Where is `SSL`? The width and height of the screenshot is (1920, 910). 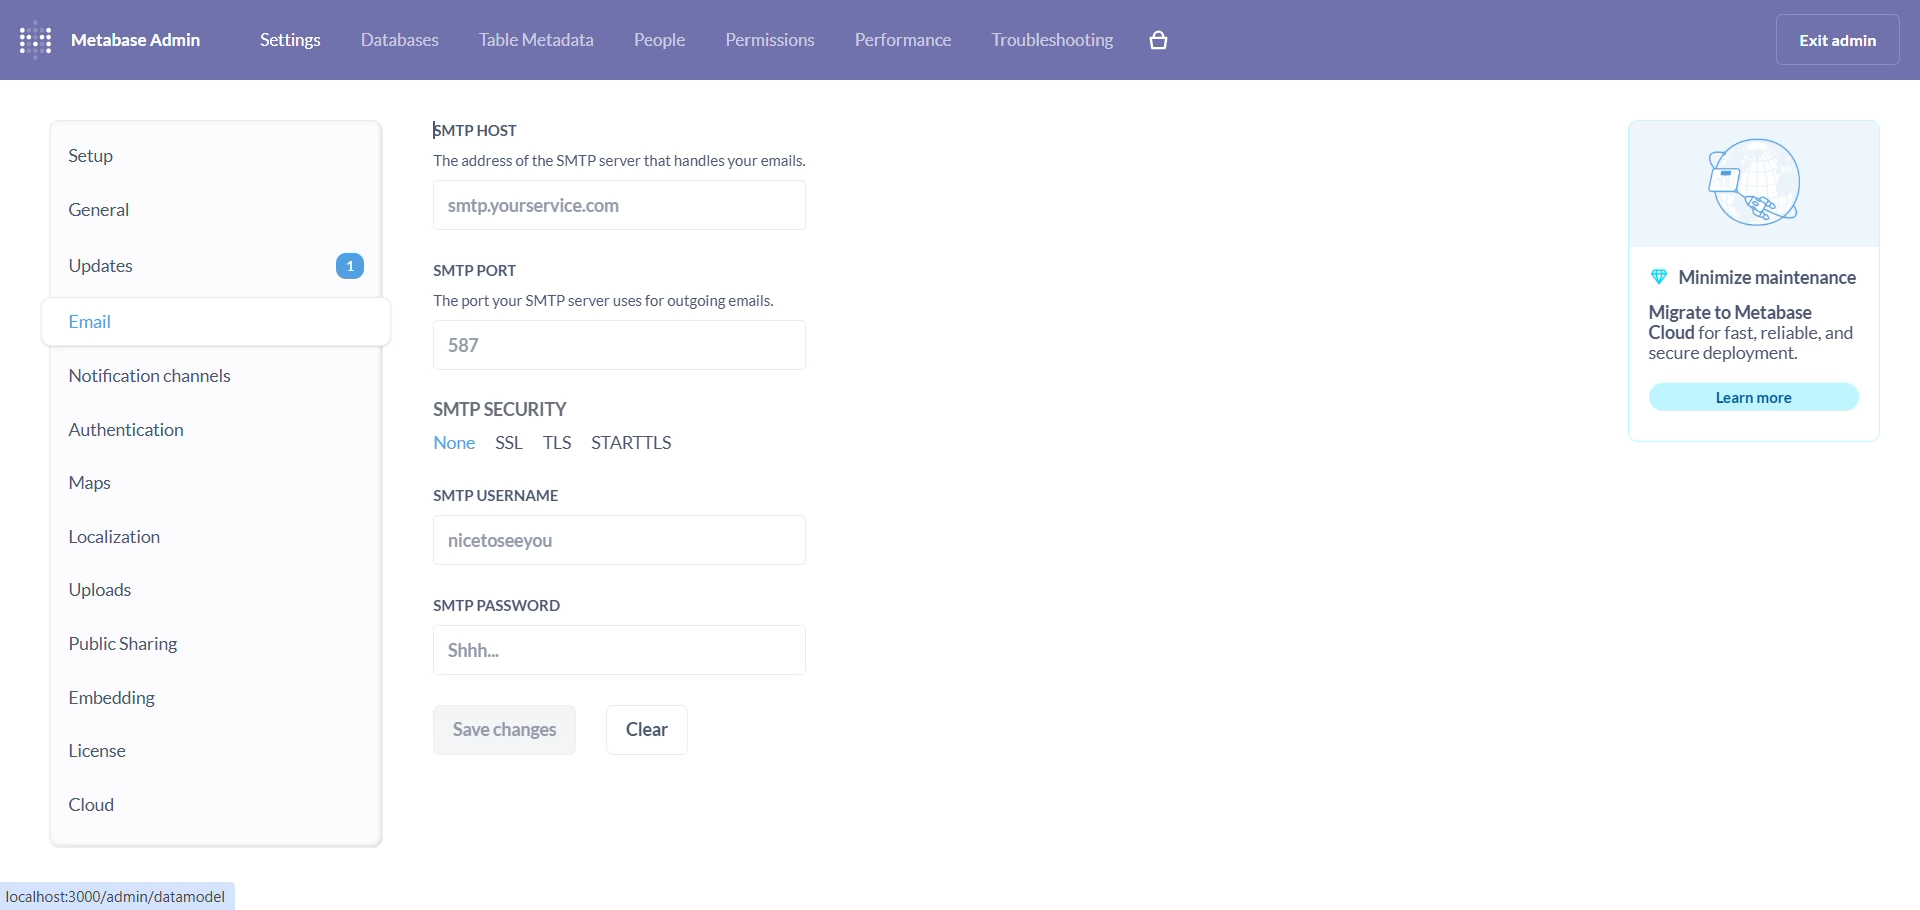 SSL is located at coordinates (509, 445).